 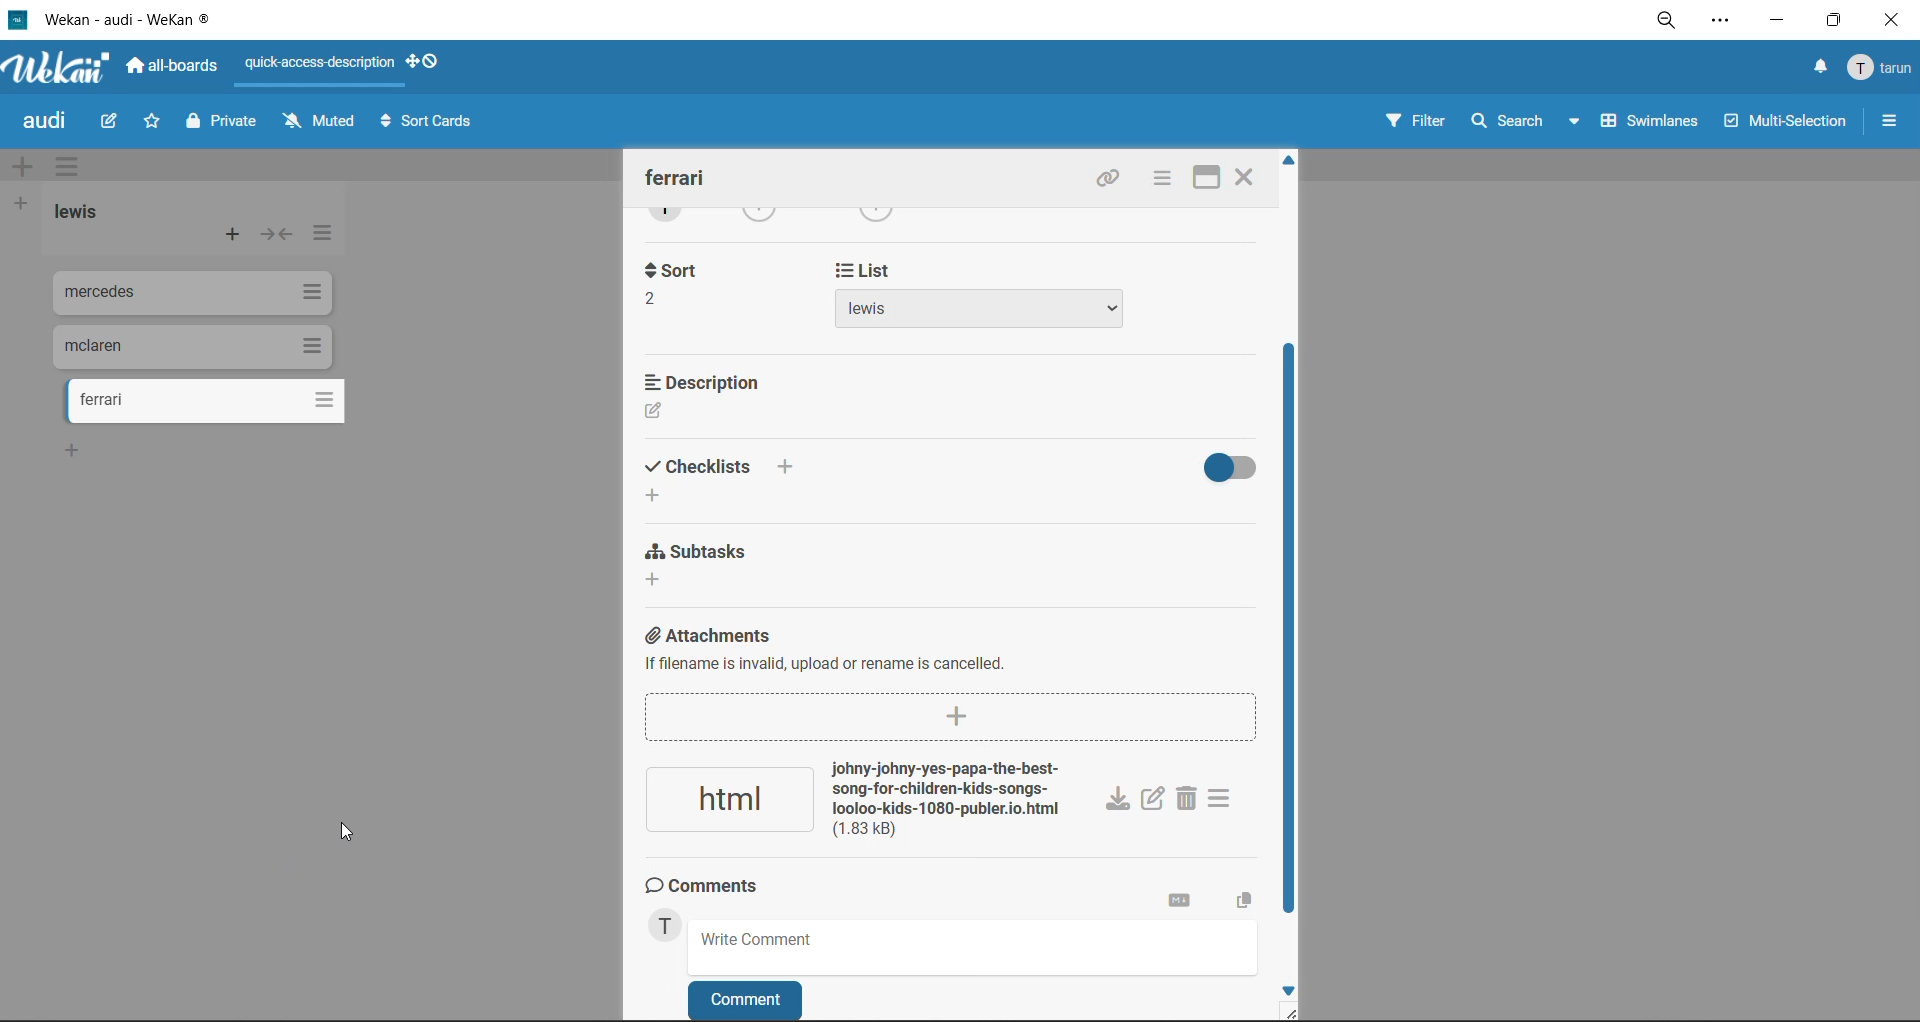 What do you see at coordinates (978, 303) in the screenshot?
I see `list` at bounding box center [978, 303].